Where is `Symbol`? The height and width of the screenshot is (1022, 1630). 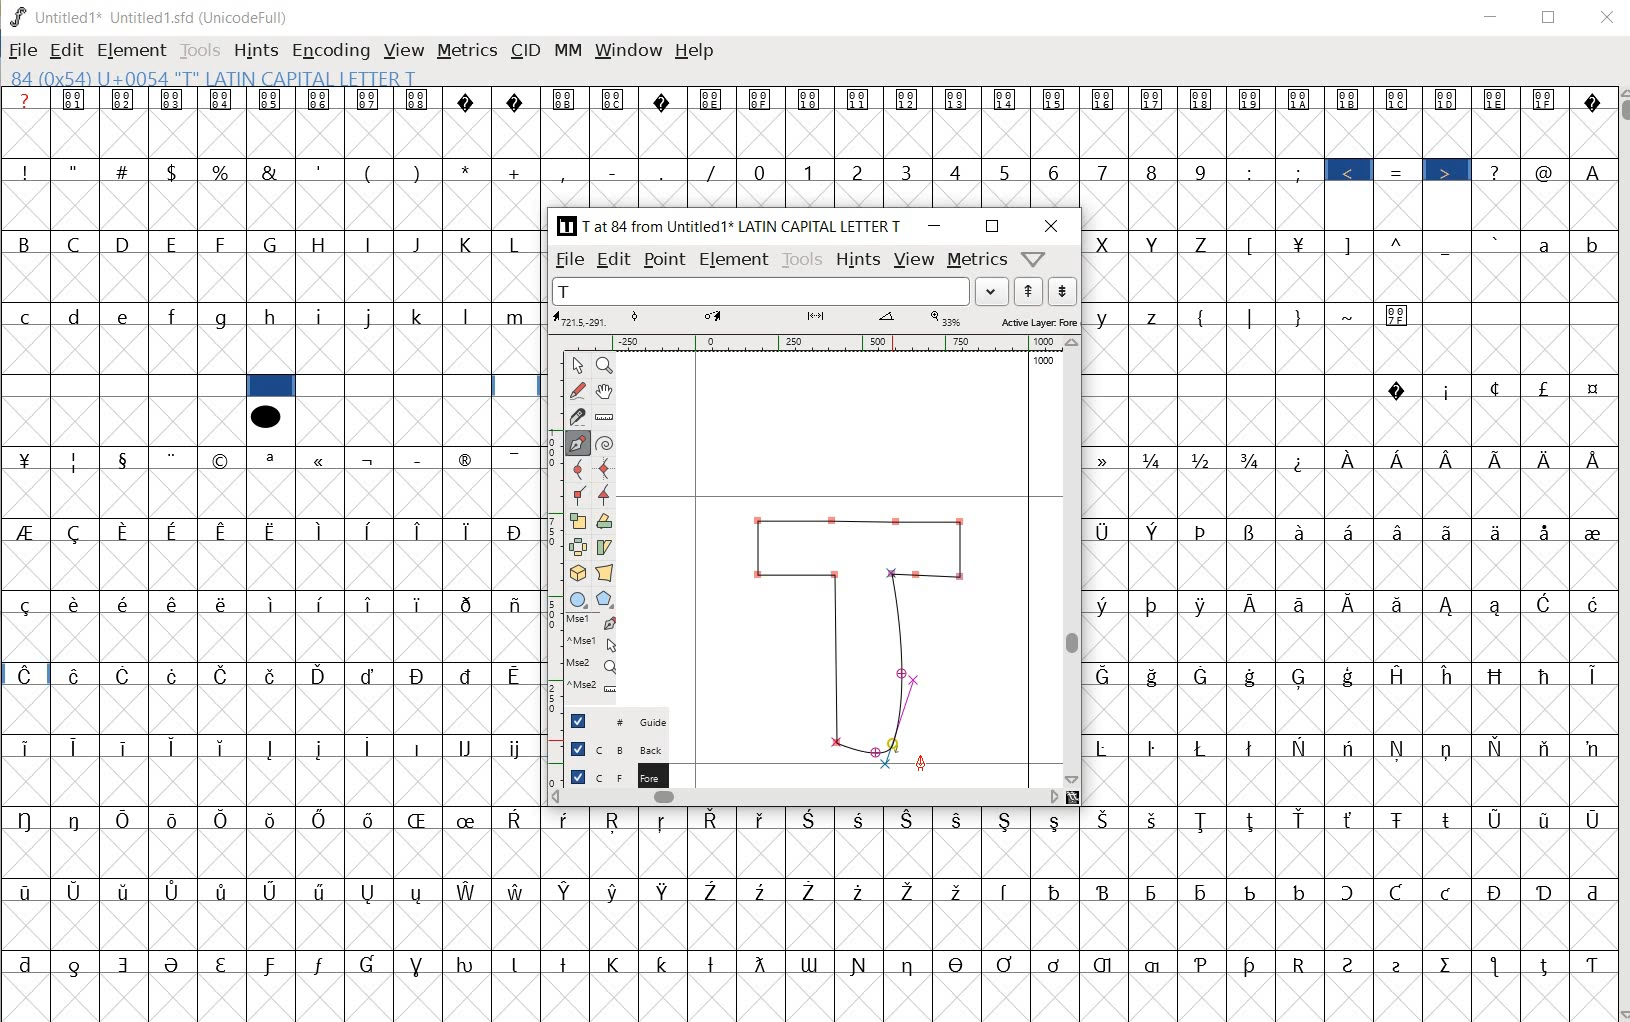
Symbol is located at coordinates (466, 603).